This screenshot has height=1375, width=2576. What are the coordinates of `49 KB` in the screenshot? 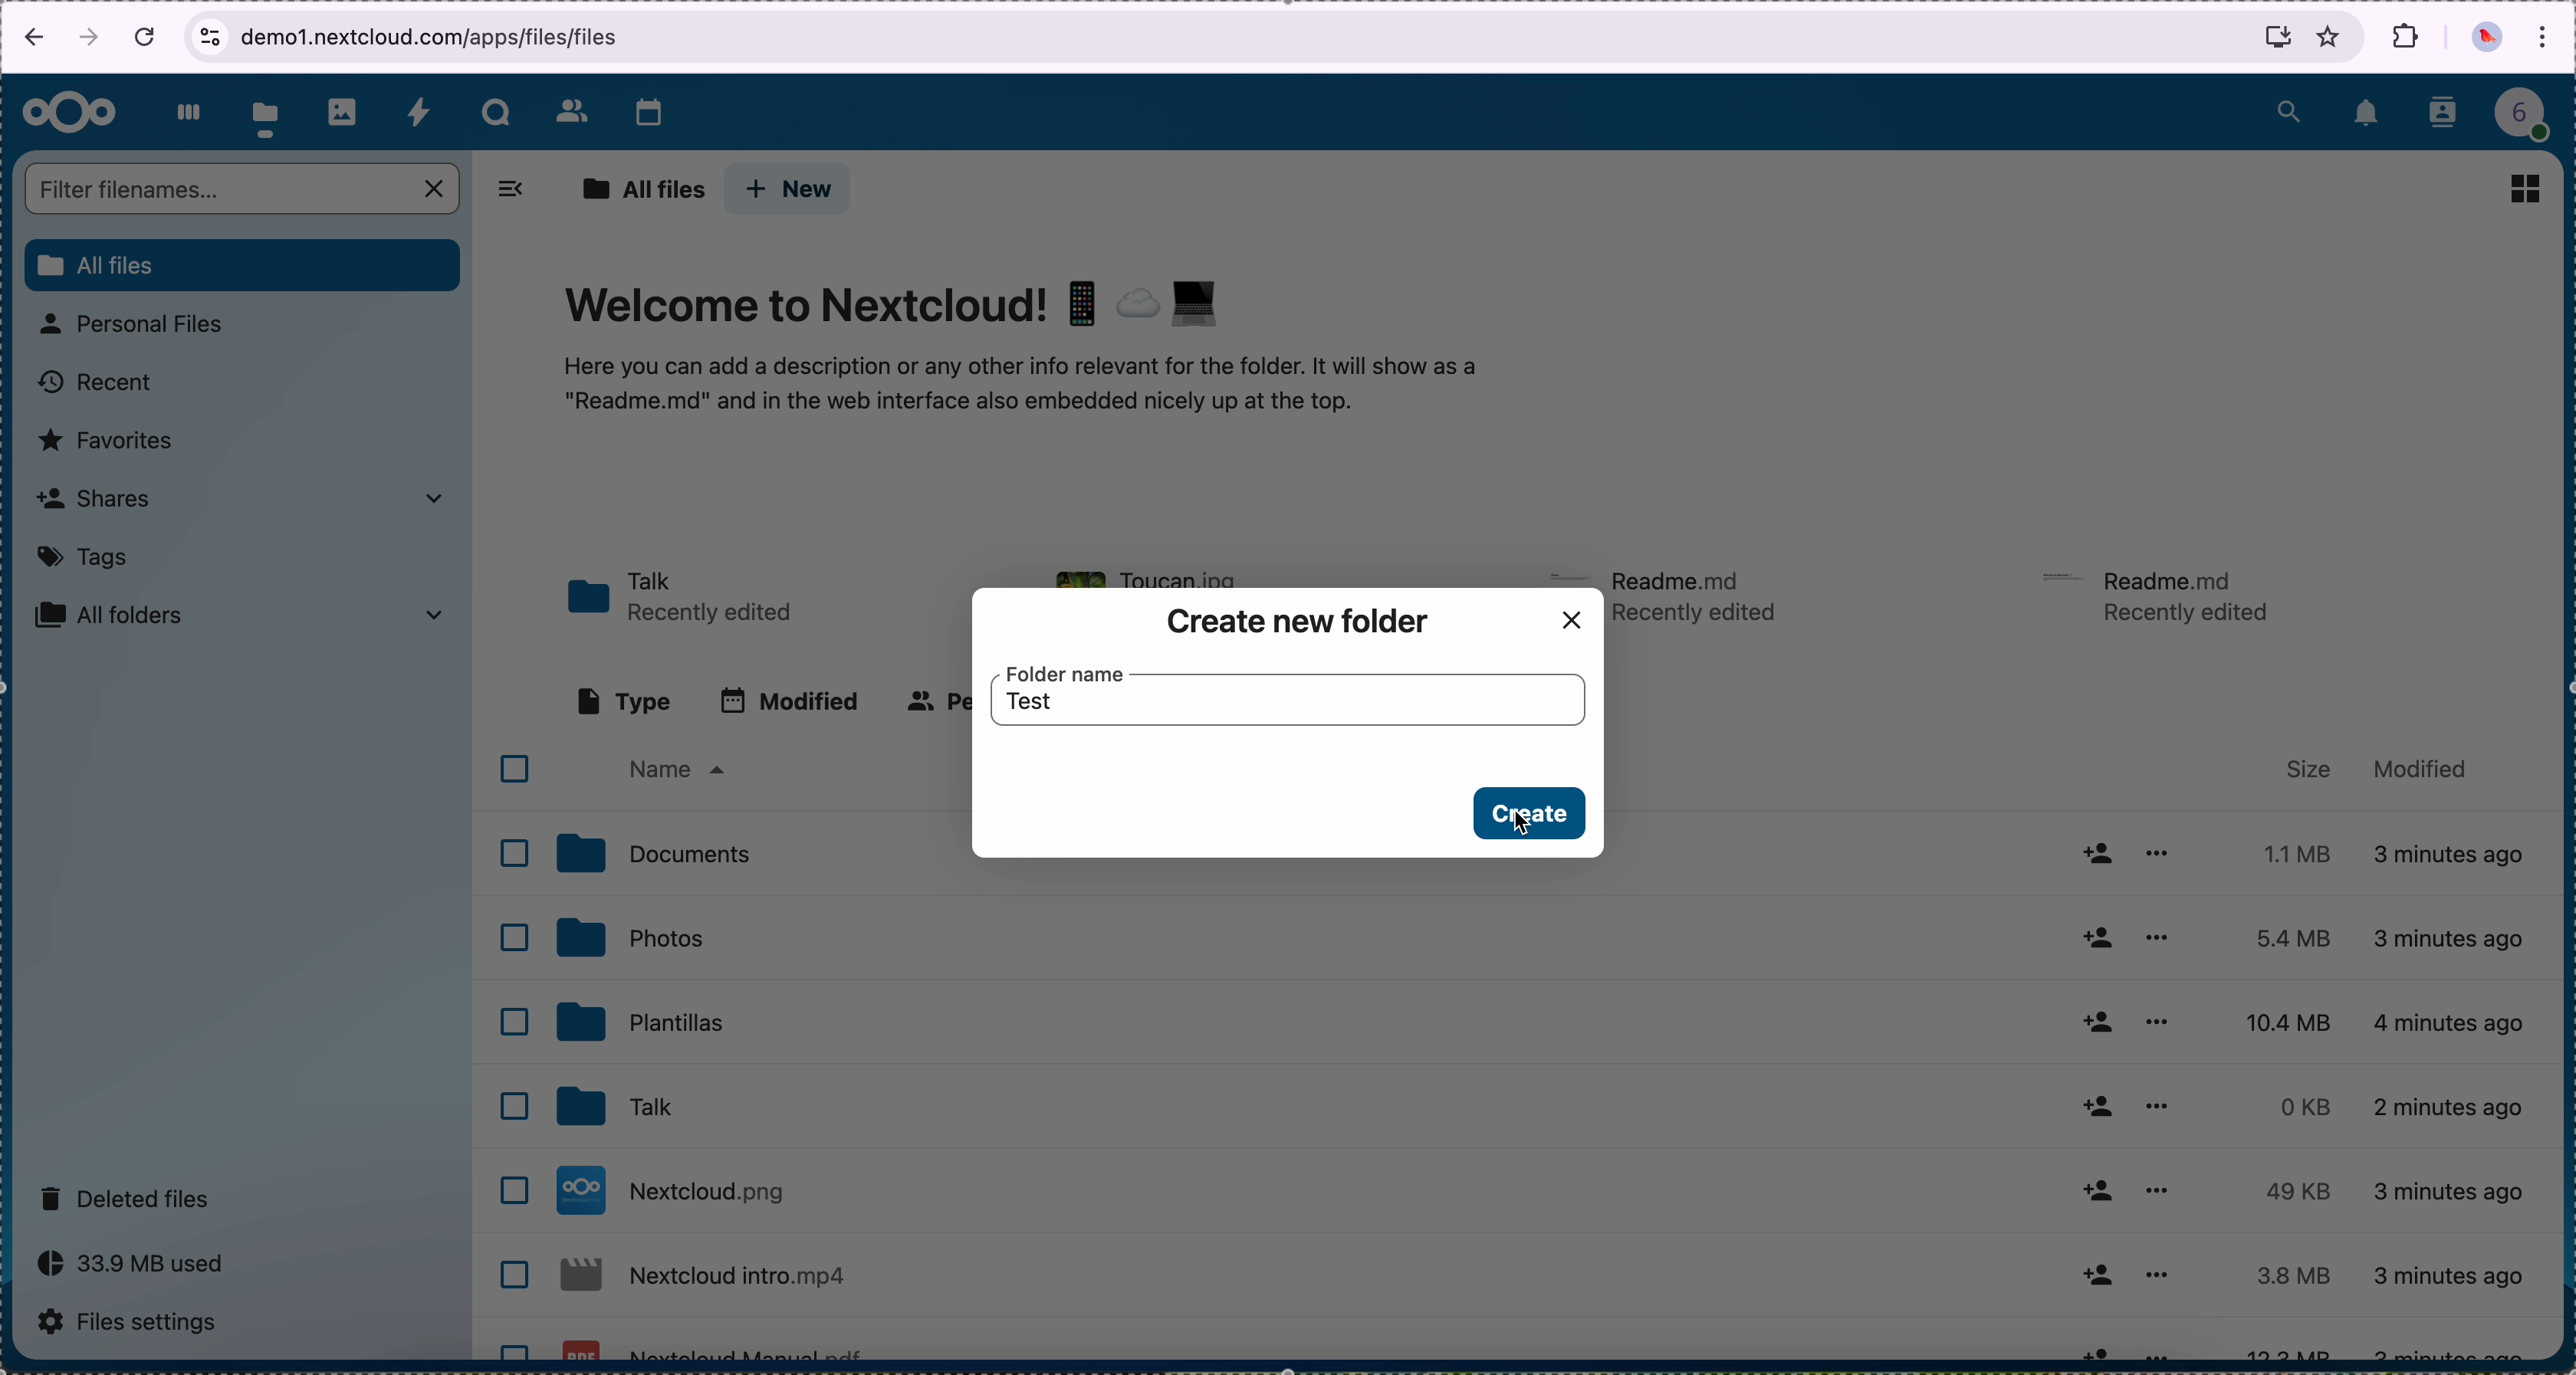 It's located at (2297, 1191).